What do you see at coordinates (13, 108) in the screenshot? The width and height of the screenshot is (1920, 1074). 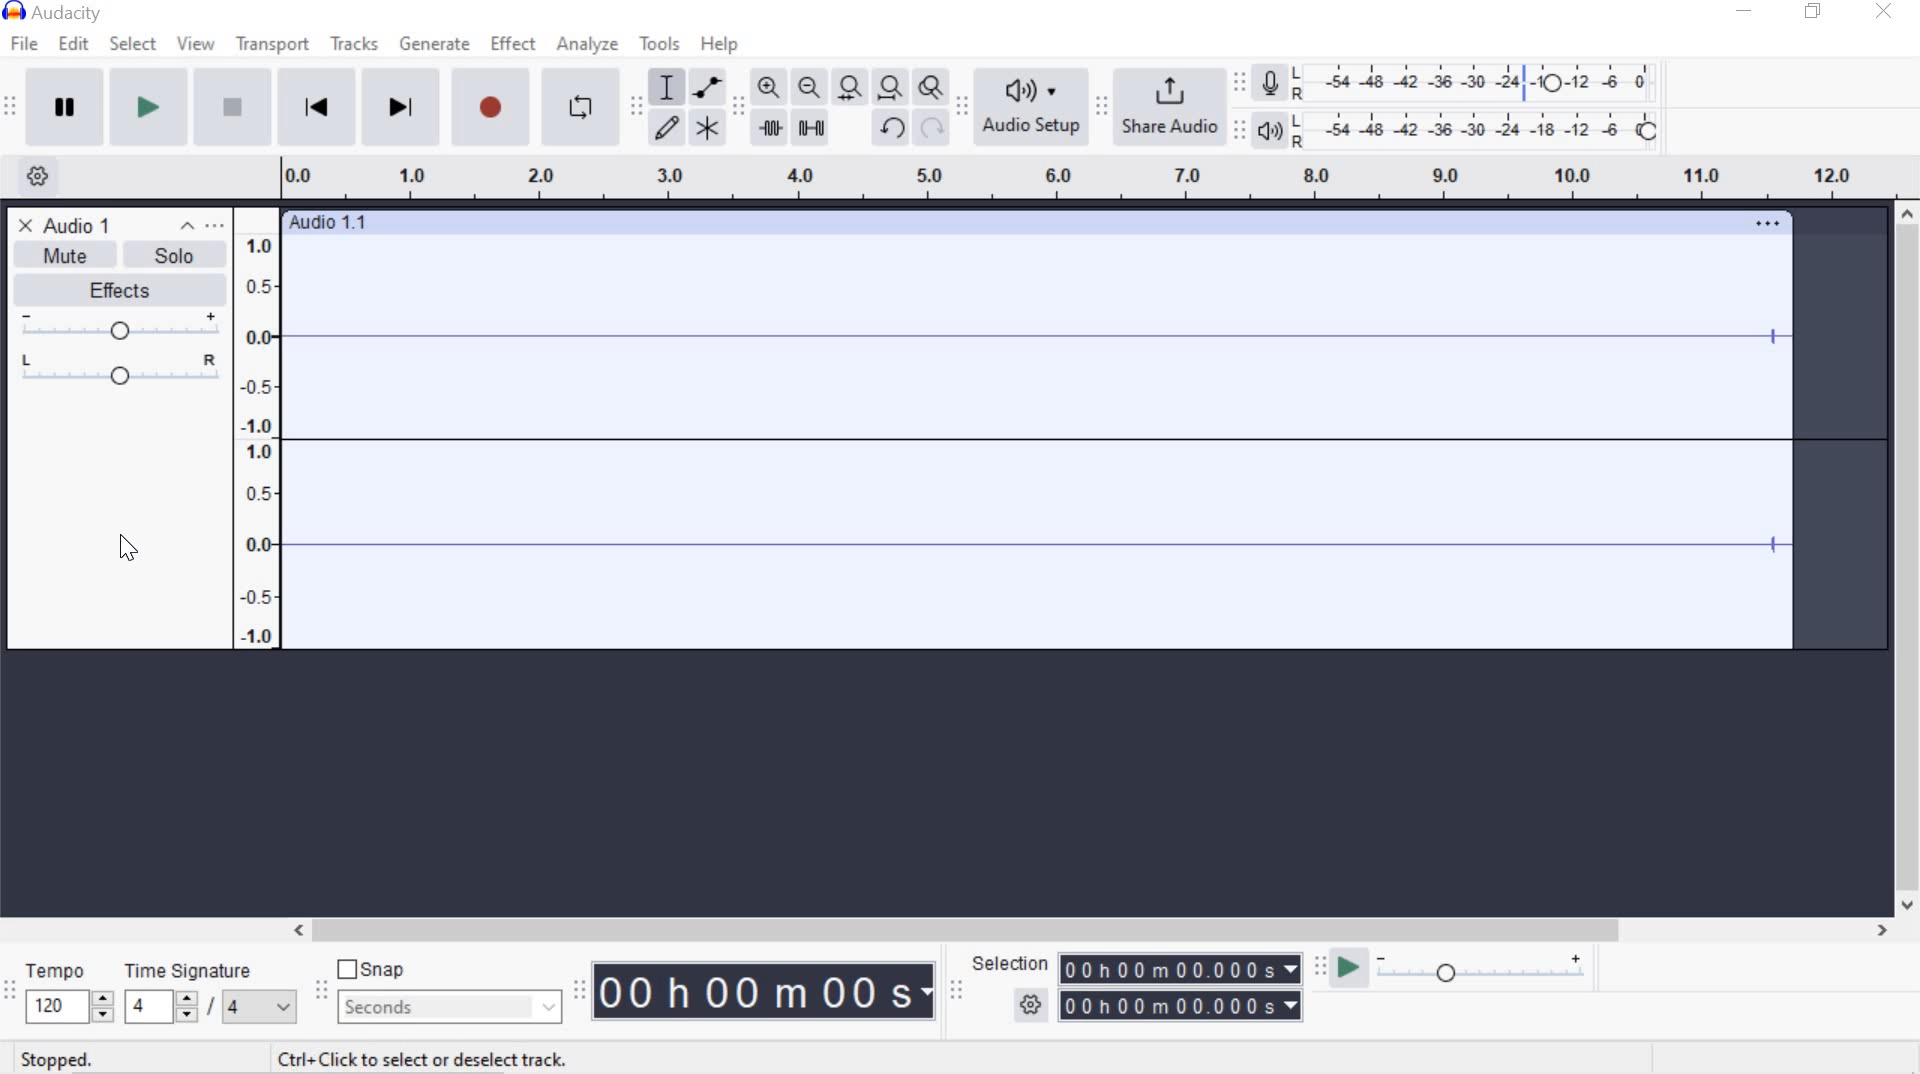 I see `Transport Toolbar` at bounding box center [13, 108].